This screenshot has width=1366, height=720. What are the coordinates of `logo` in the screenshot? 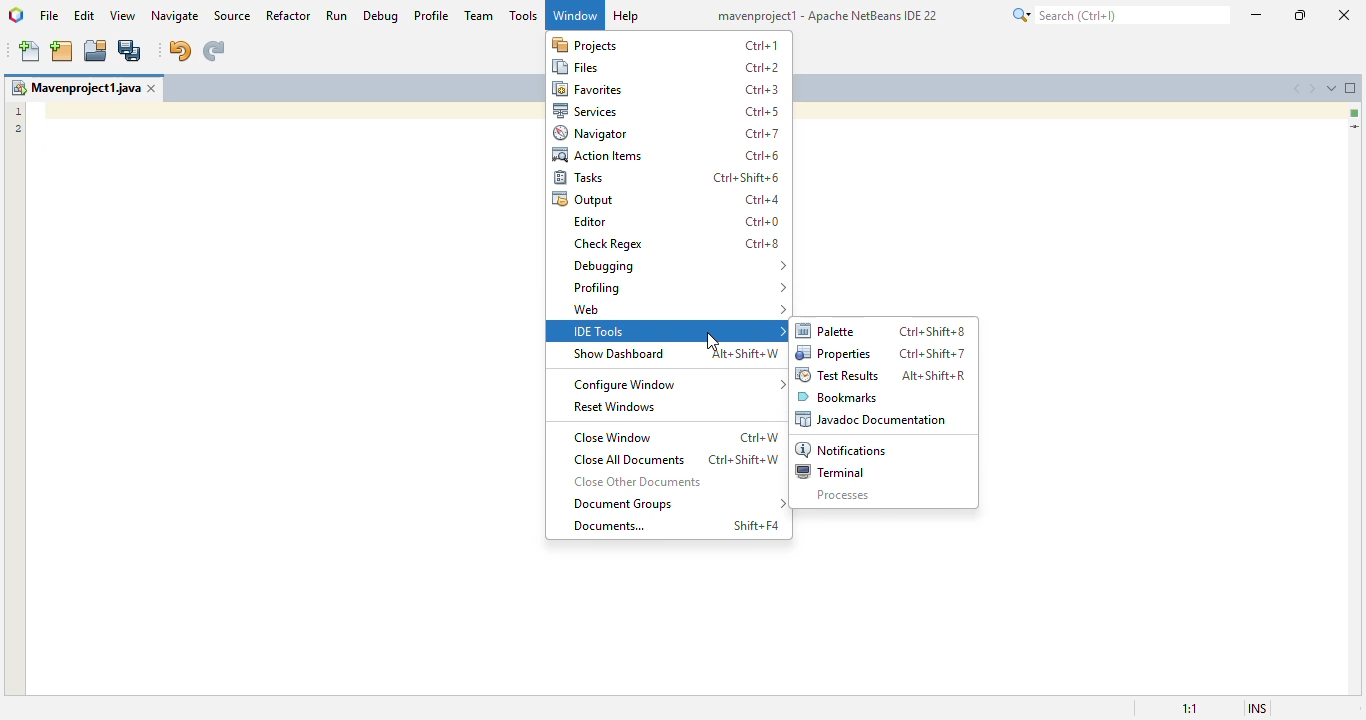 It's located at (16, 15).